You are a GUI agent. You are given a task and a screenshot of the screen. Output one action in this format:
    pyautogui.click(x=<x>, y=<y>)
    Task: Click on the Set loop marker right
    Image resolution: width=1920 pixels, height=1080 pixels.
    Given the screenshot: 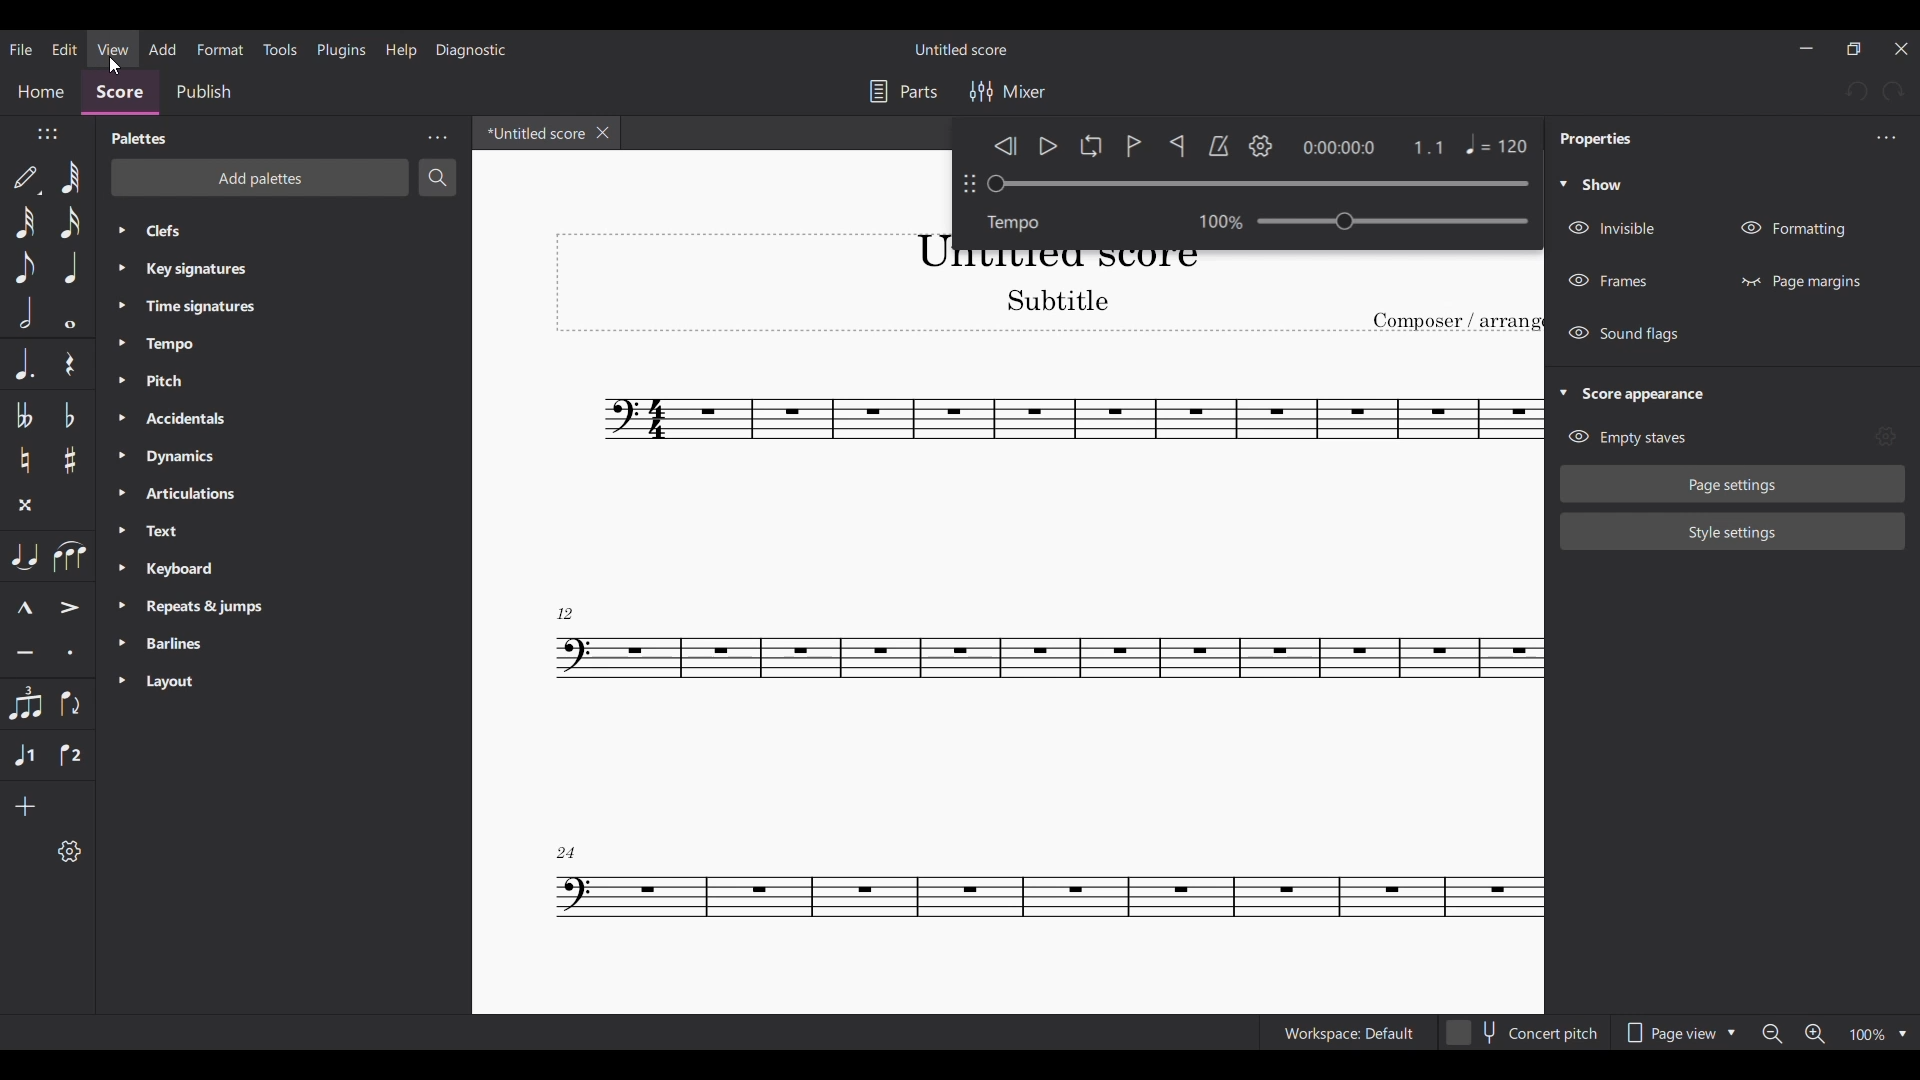 What is the action you would take?
    pyautogui.click(x=1176, y=145)
    